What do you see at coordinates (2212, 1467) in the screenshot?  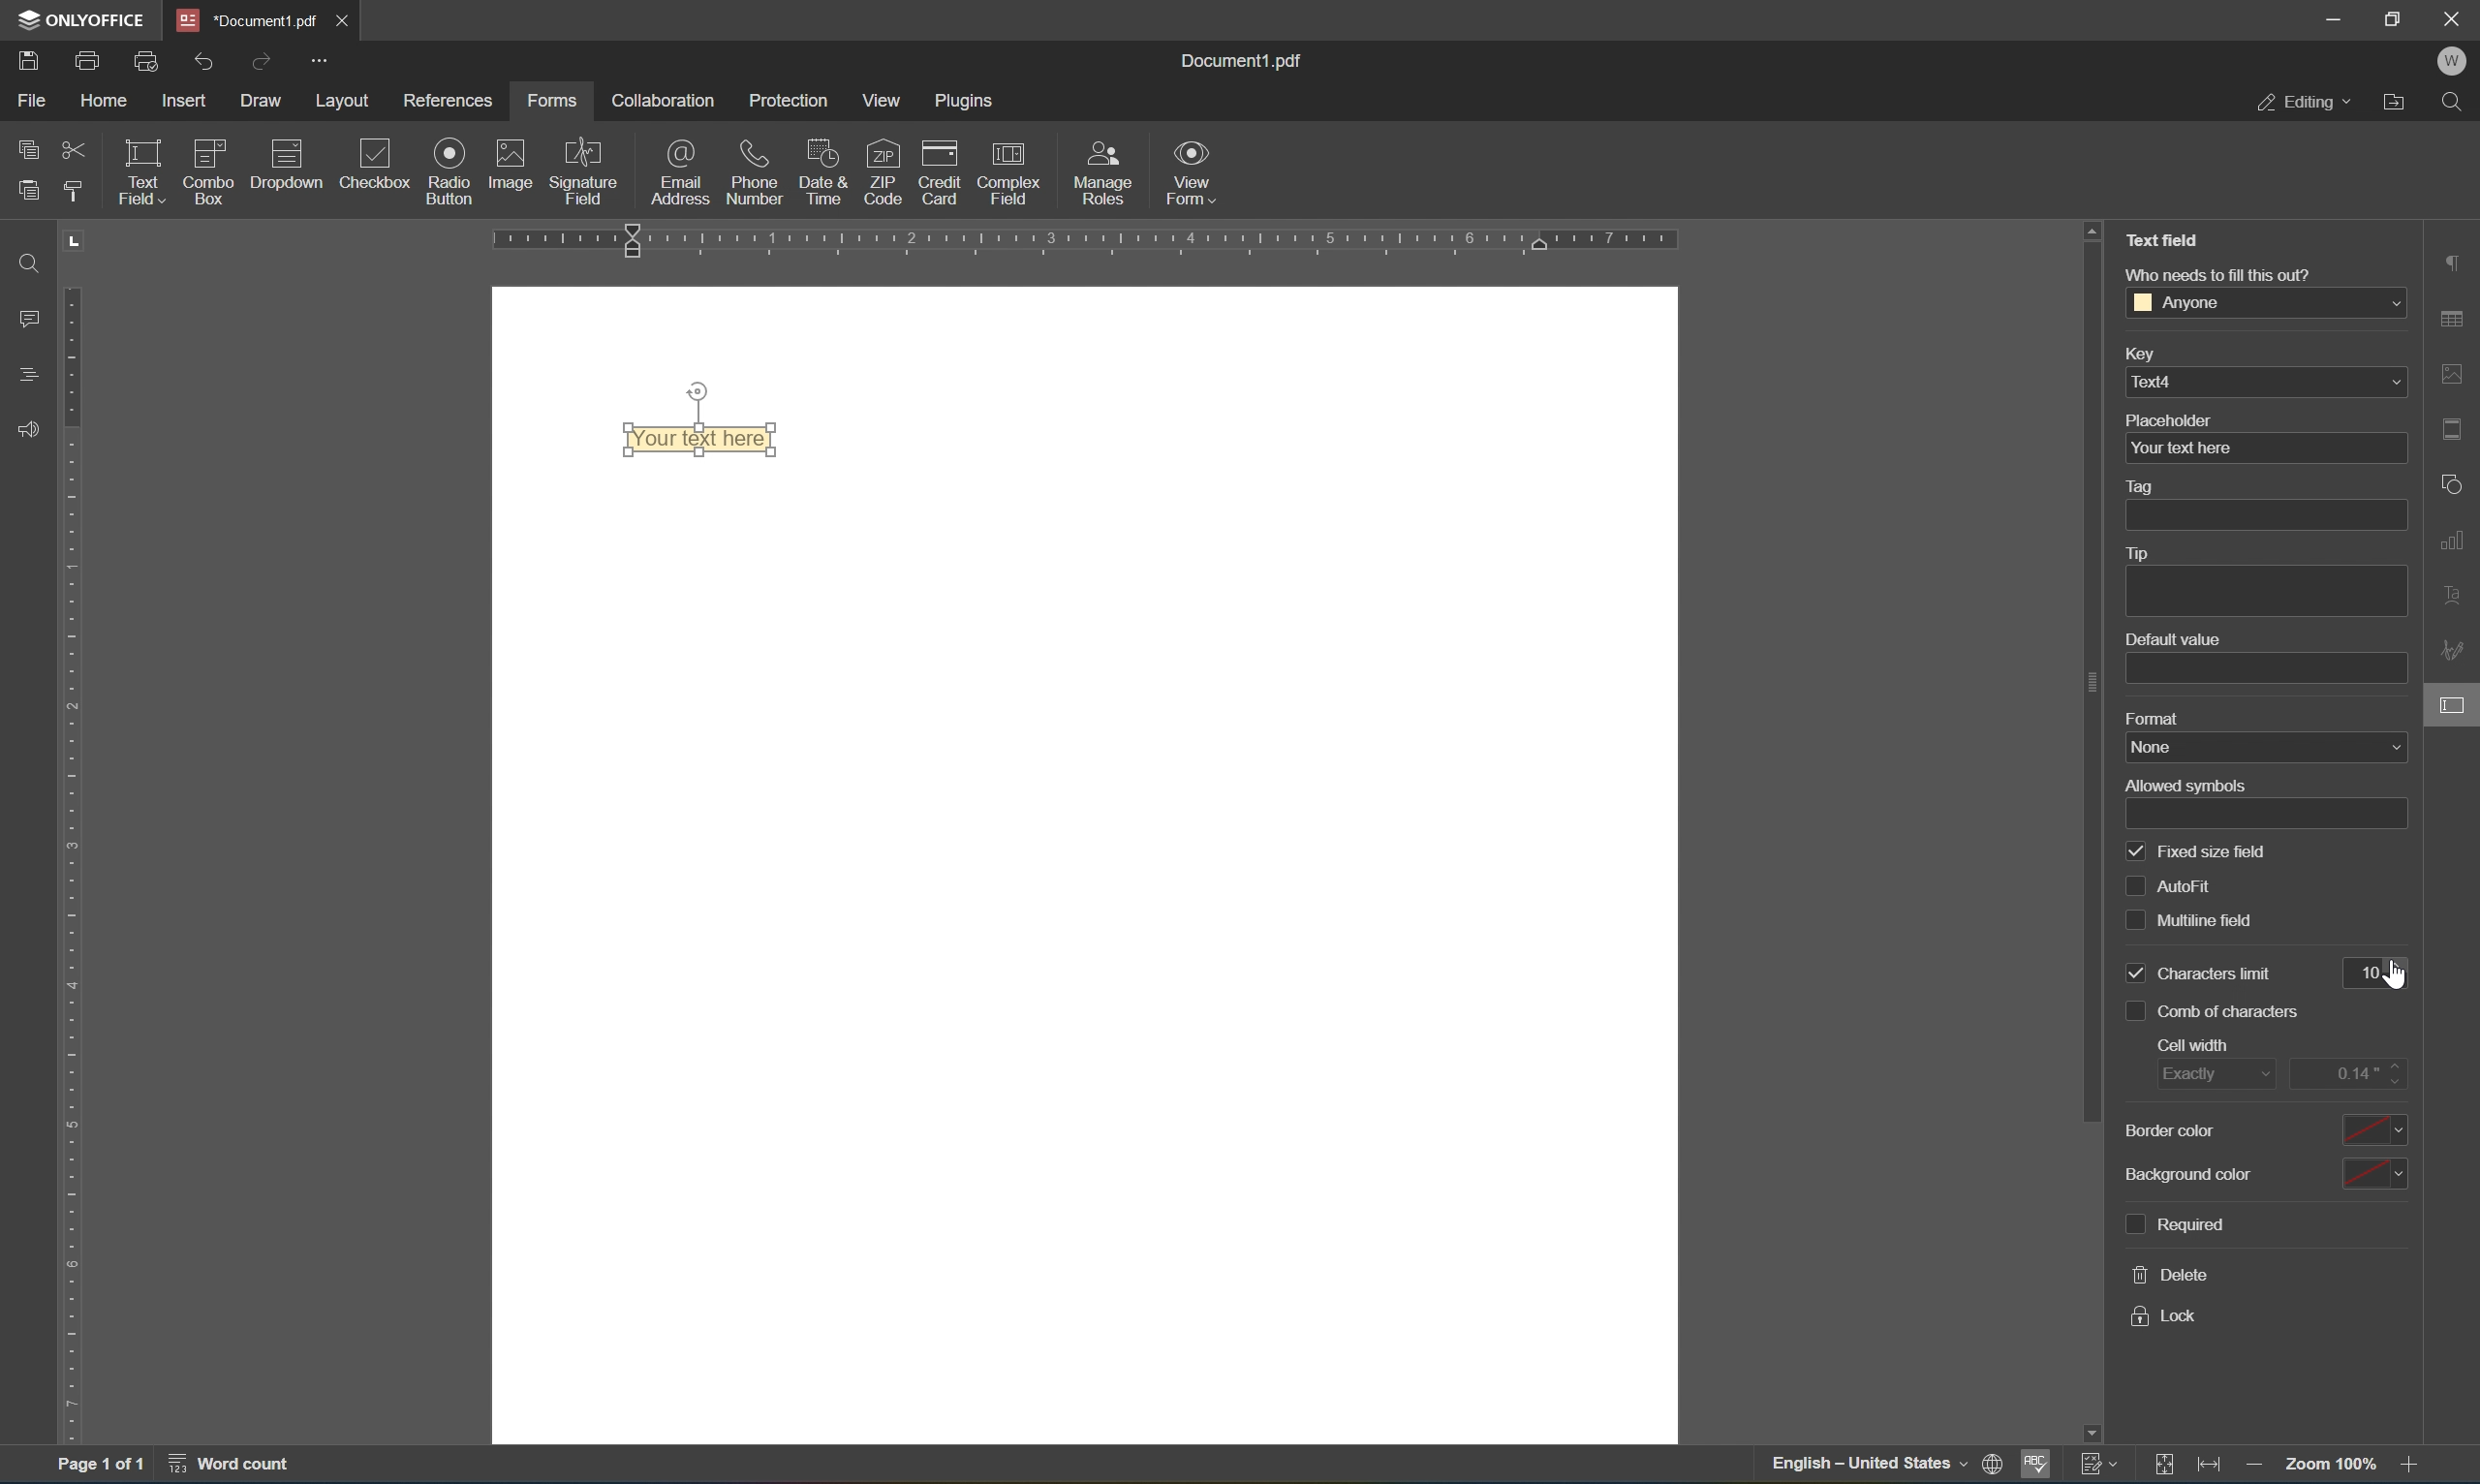 I see `Fit to page` at bounding box center [2212, 1467].